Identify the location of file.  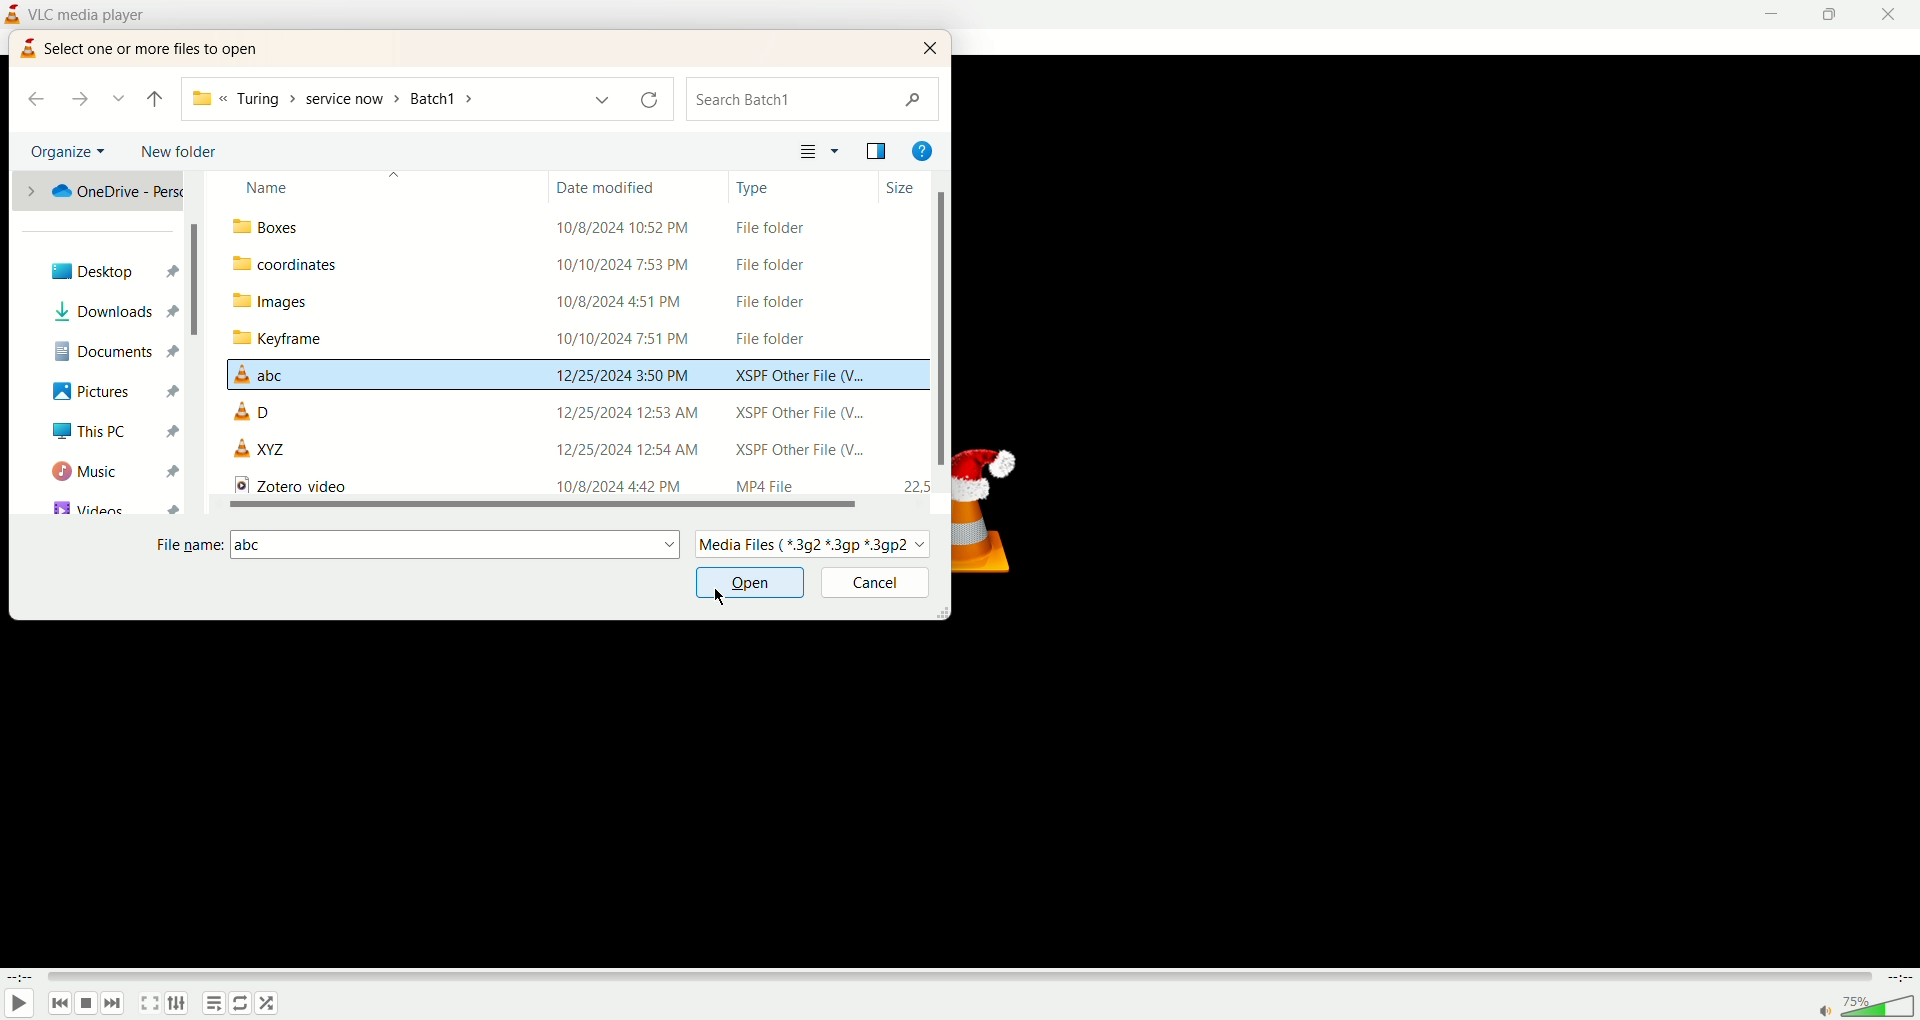
(573, 450).